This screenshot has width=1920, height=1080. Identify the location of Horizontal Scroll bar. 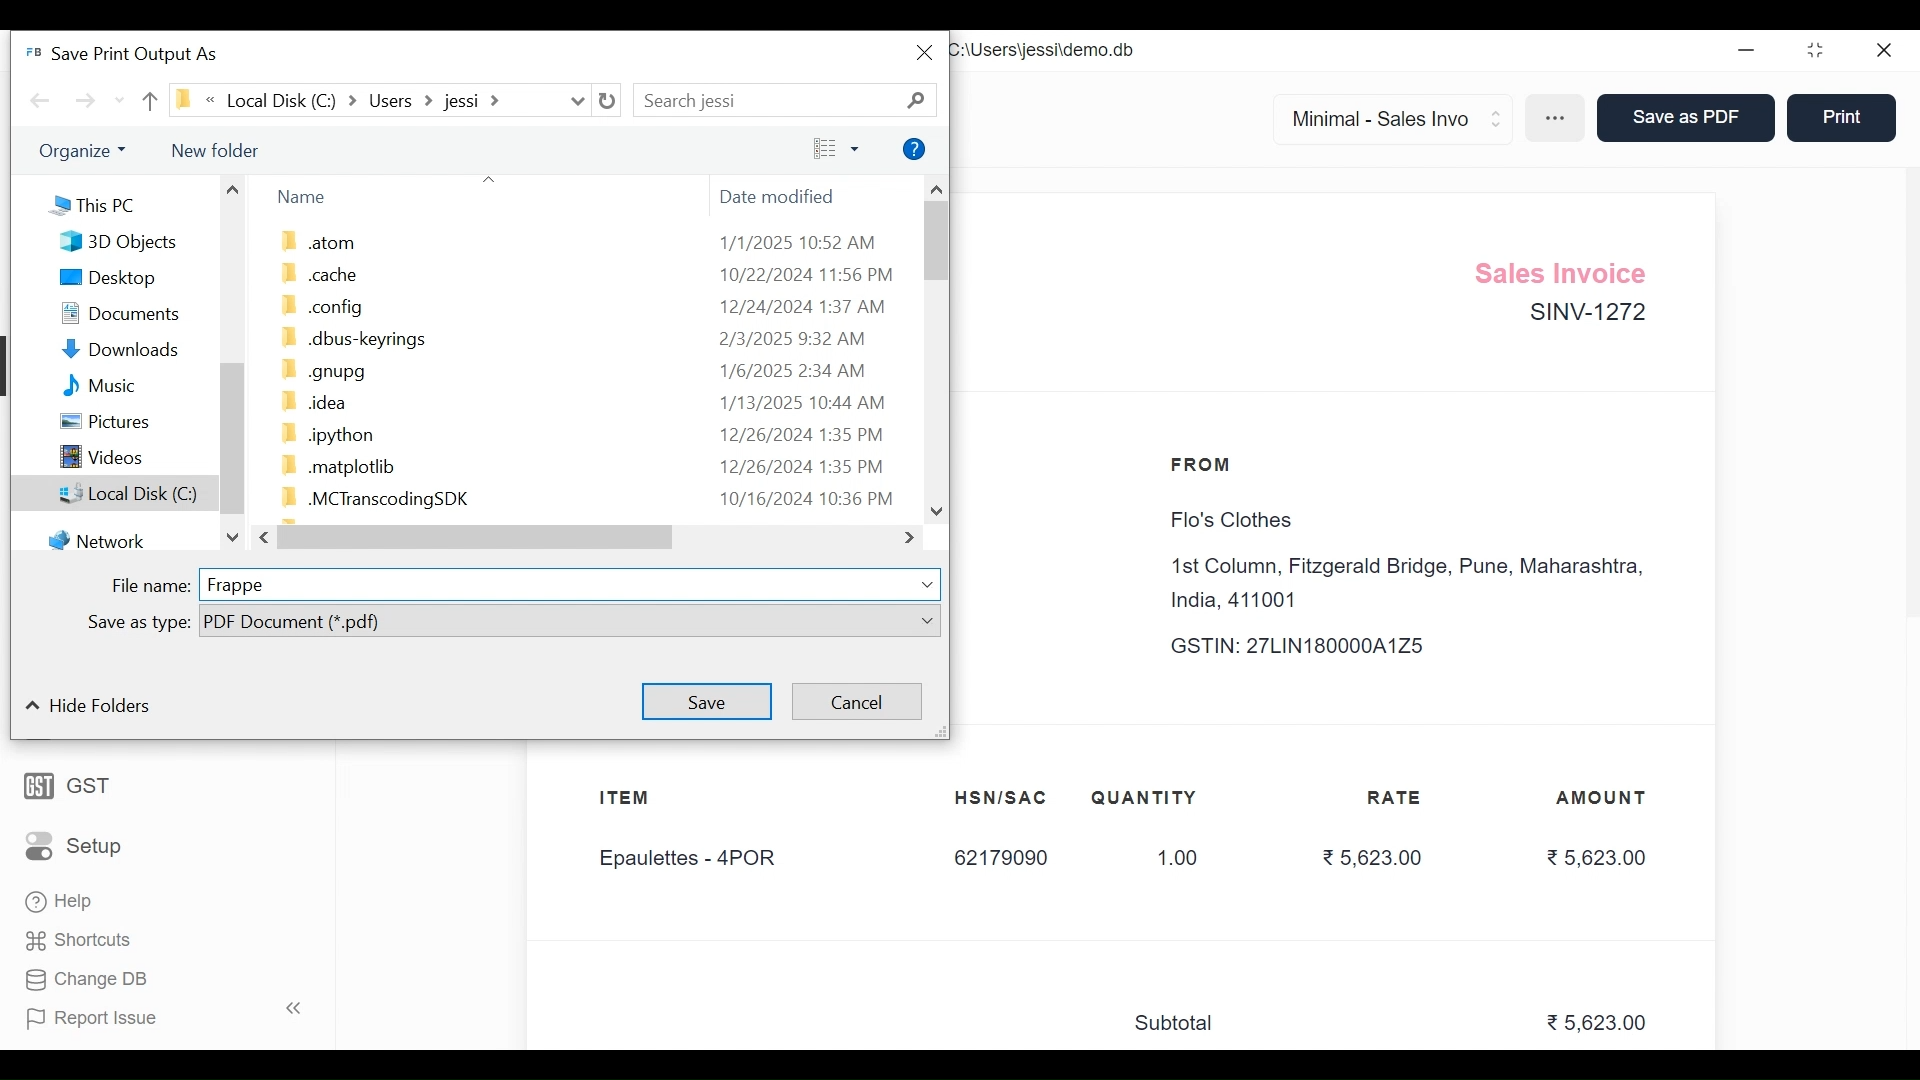
(477, 538).